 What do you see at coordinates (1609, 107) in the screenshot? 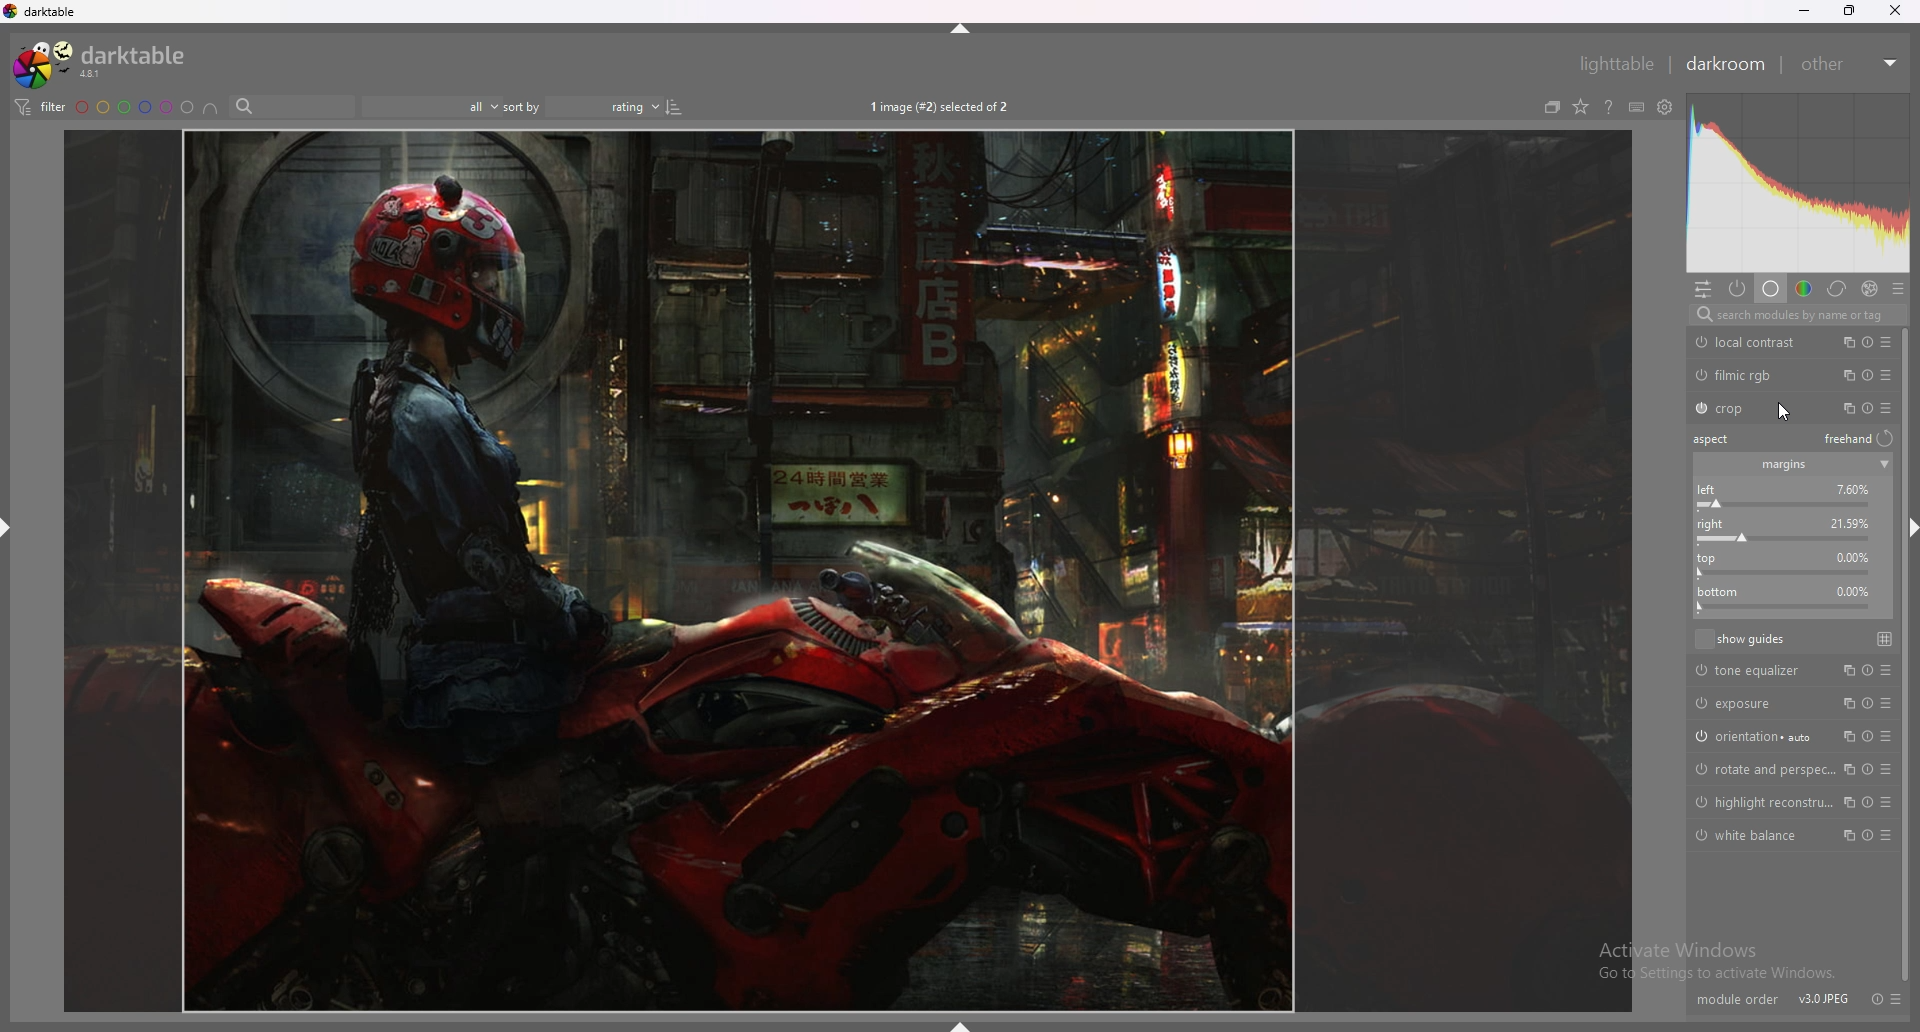
I see `online help` at bounding box center [1609, 107].